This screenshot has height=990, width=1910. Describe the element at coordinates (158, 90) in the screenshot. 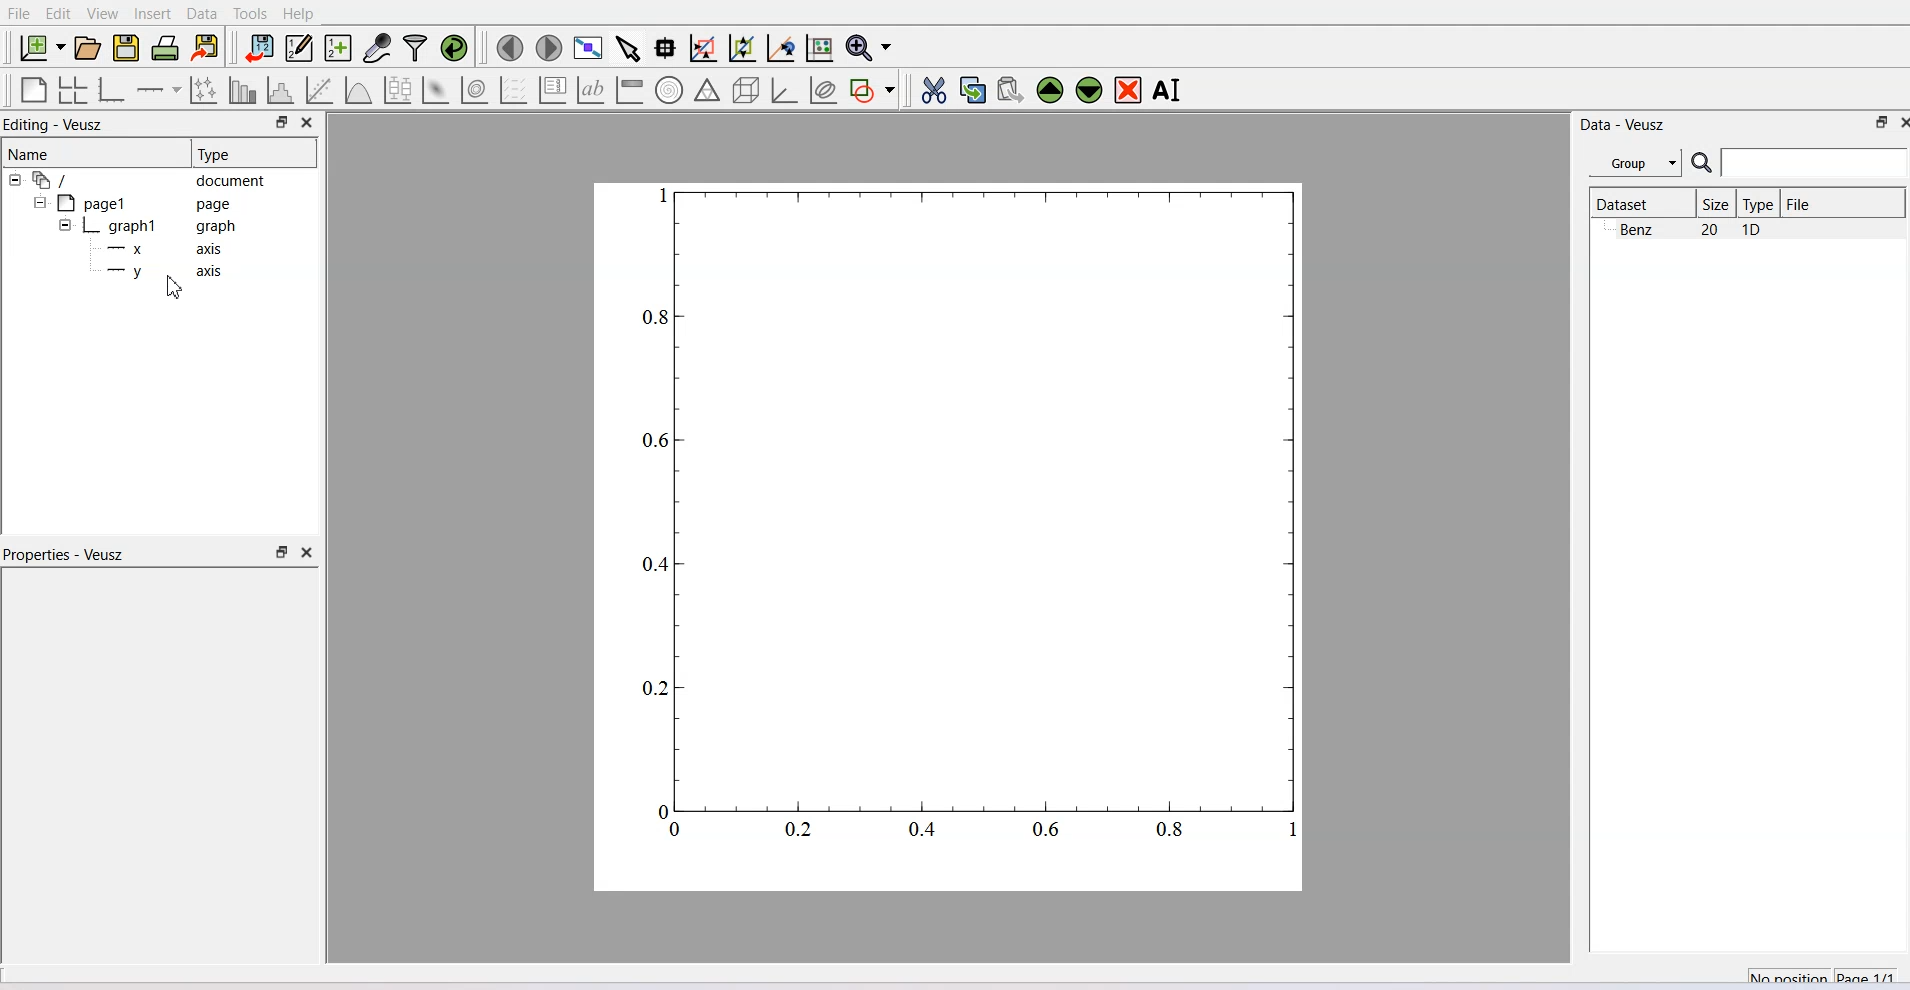

I see `Add an axis to the Plot` at that location.